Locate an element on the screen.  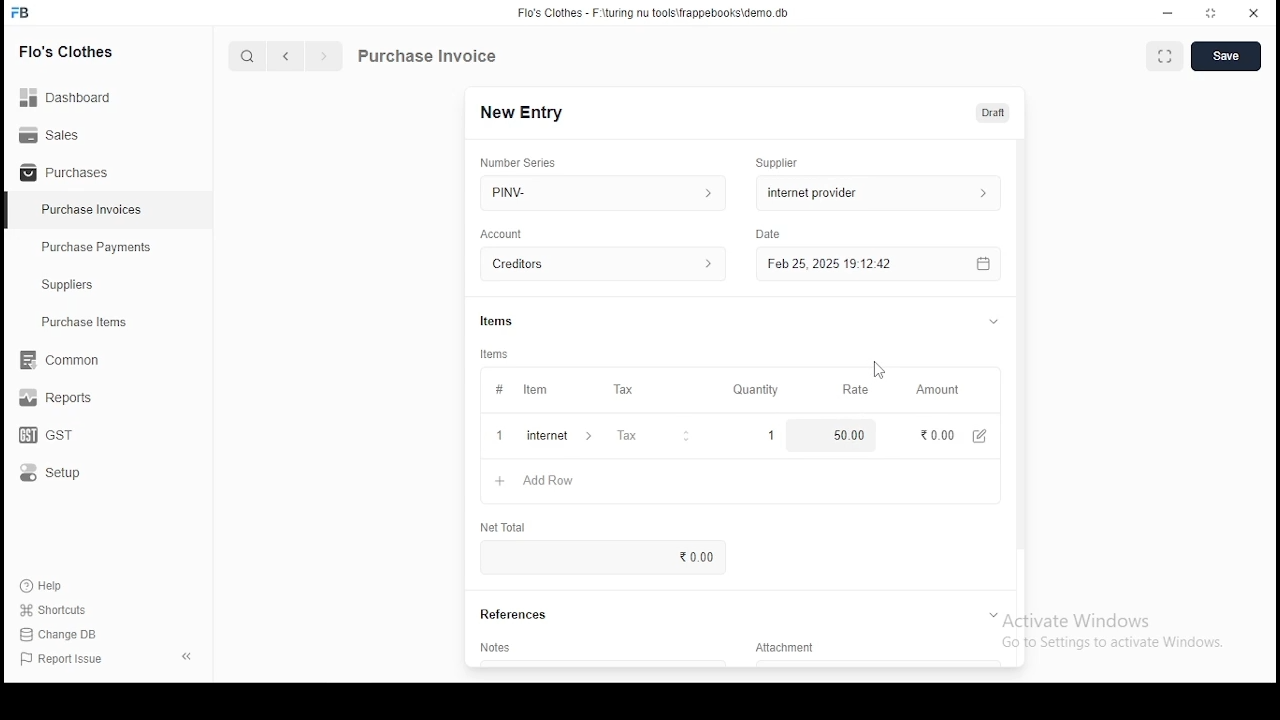
Date is located at coordinates (770, 235).